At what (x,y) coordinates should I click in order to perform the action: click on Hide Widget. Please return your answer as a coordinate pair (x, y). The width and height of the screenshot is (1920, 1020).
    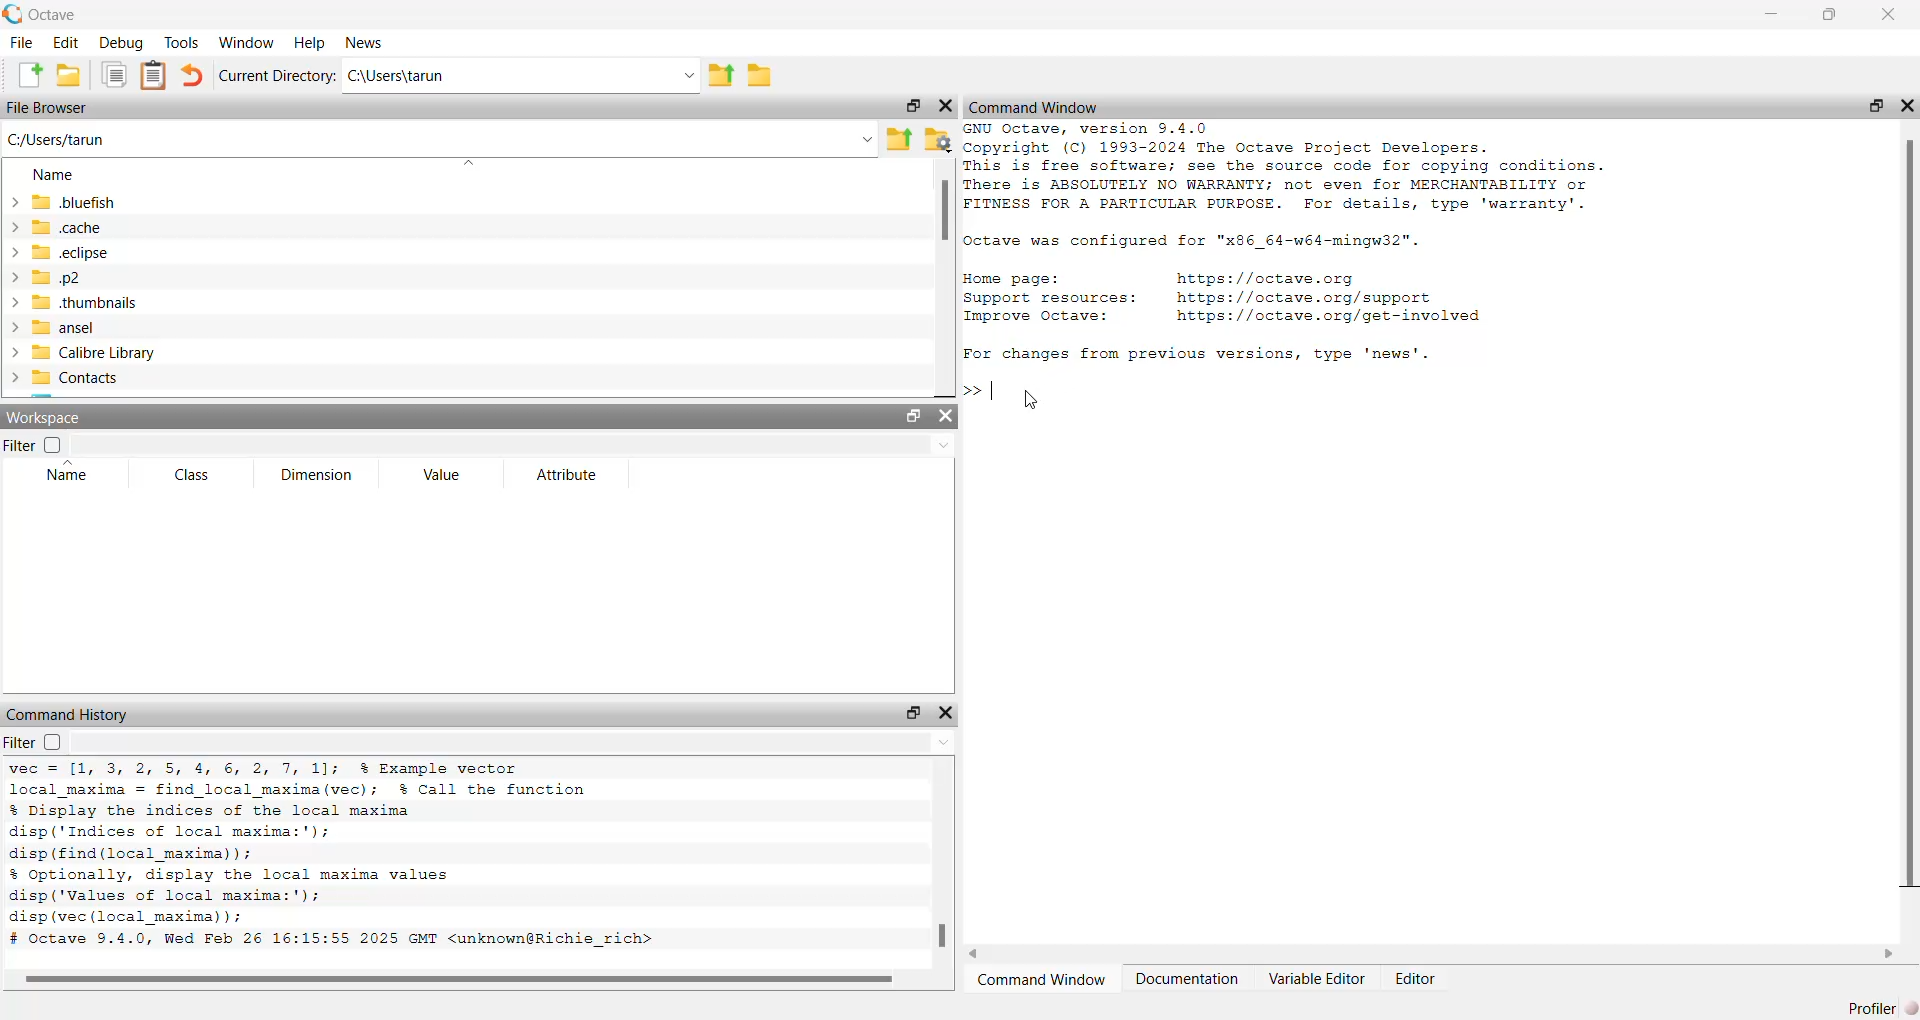
    Looking at the image, I should click on (945, 714).